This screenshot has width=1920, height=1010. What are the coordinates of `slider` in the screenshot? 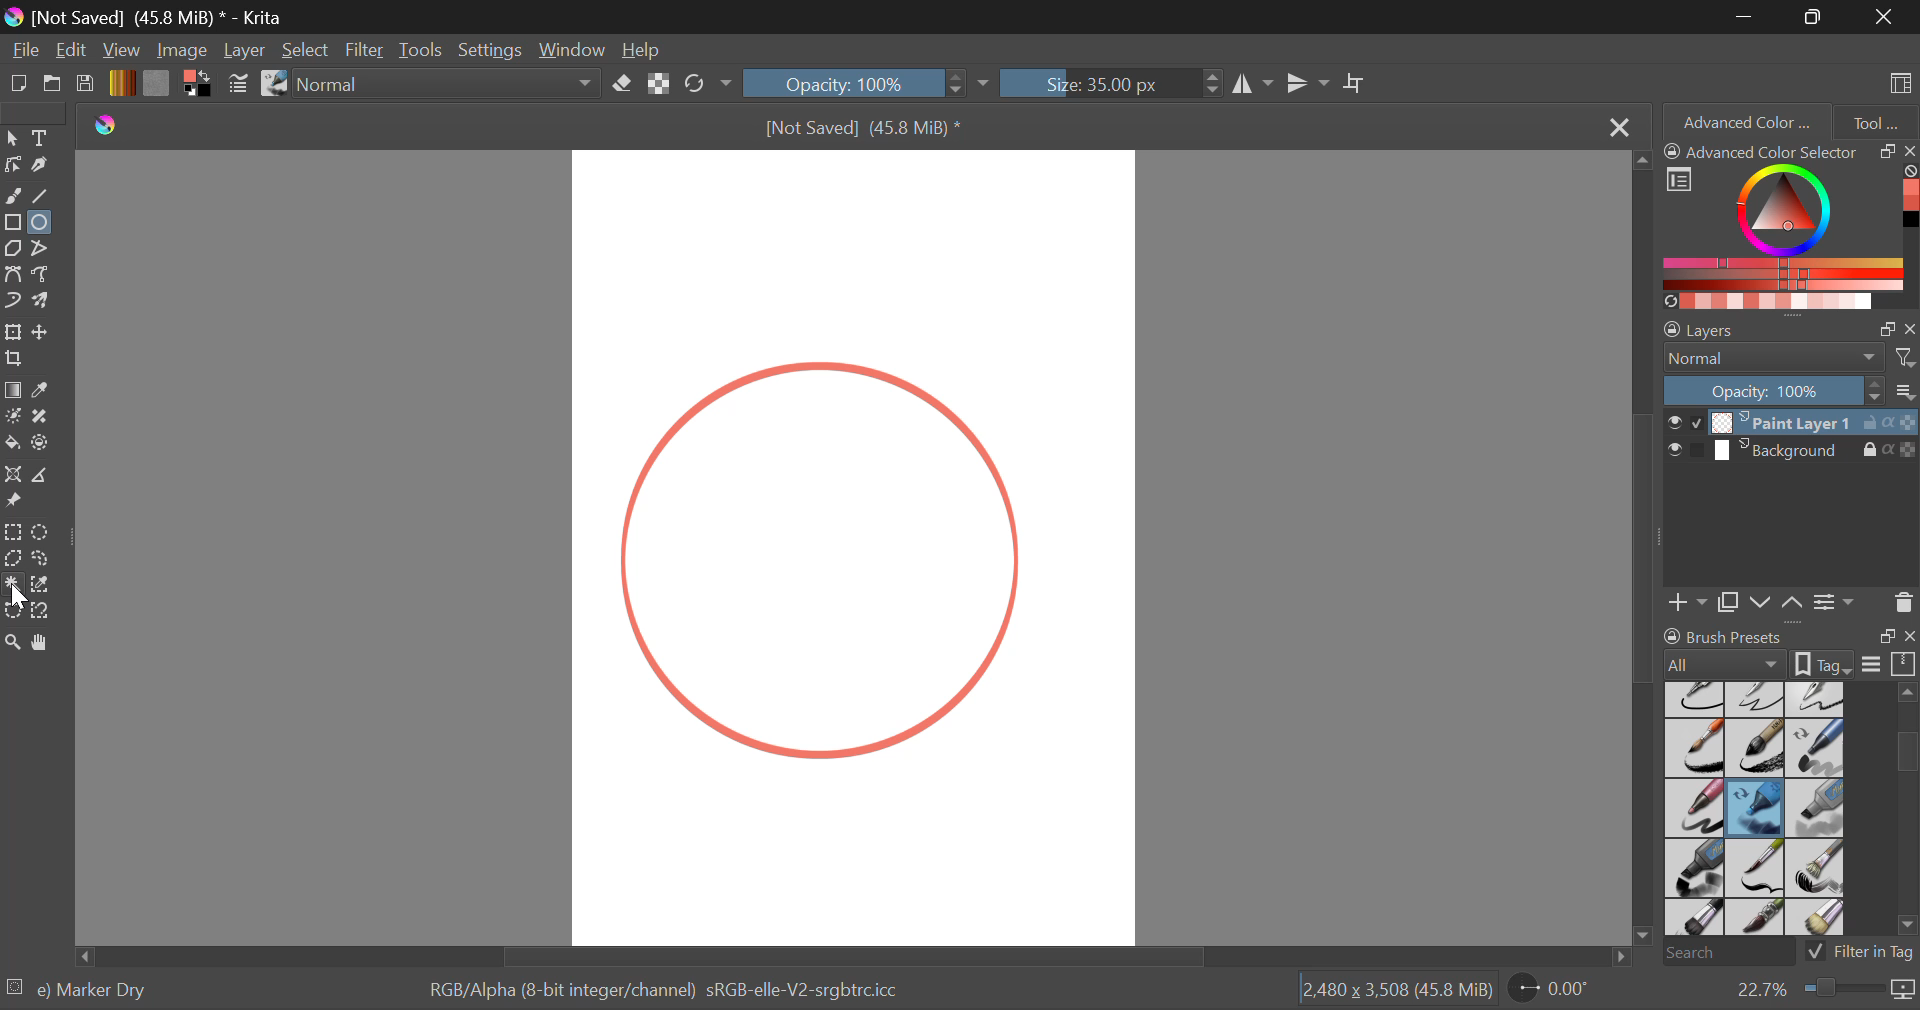 It's located at (1898, 812).